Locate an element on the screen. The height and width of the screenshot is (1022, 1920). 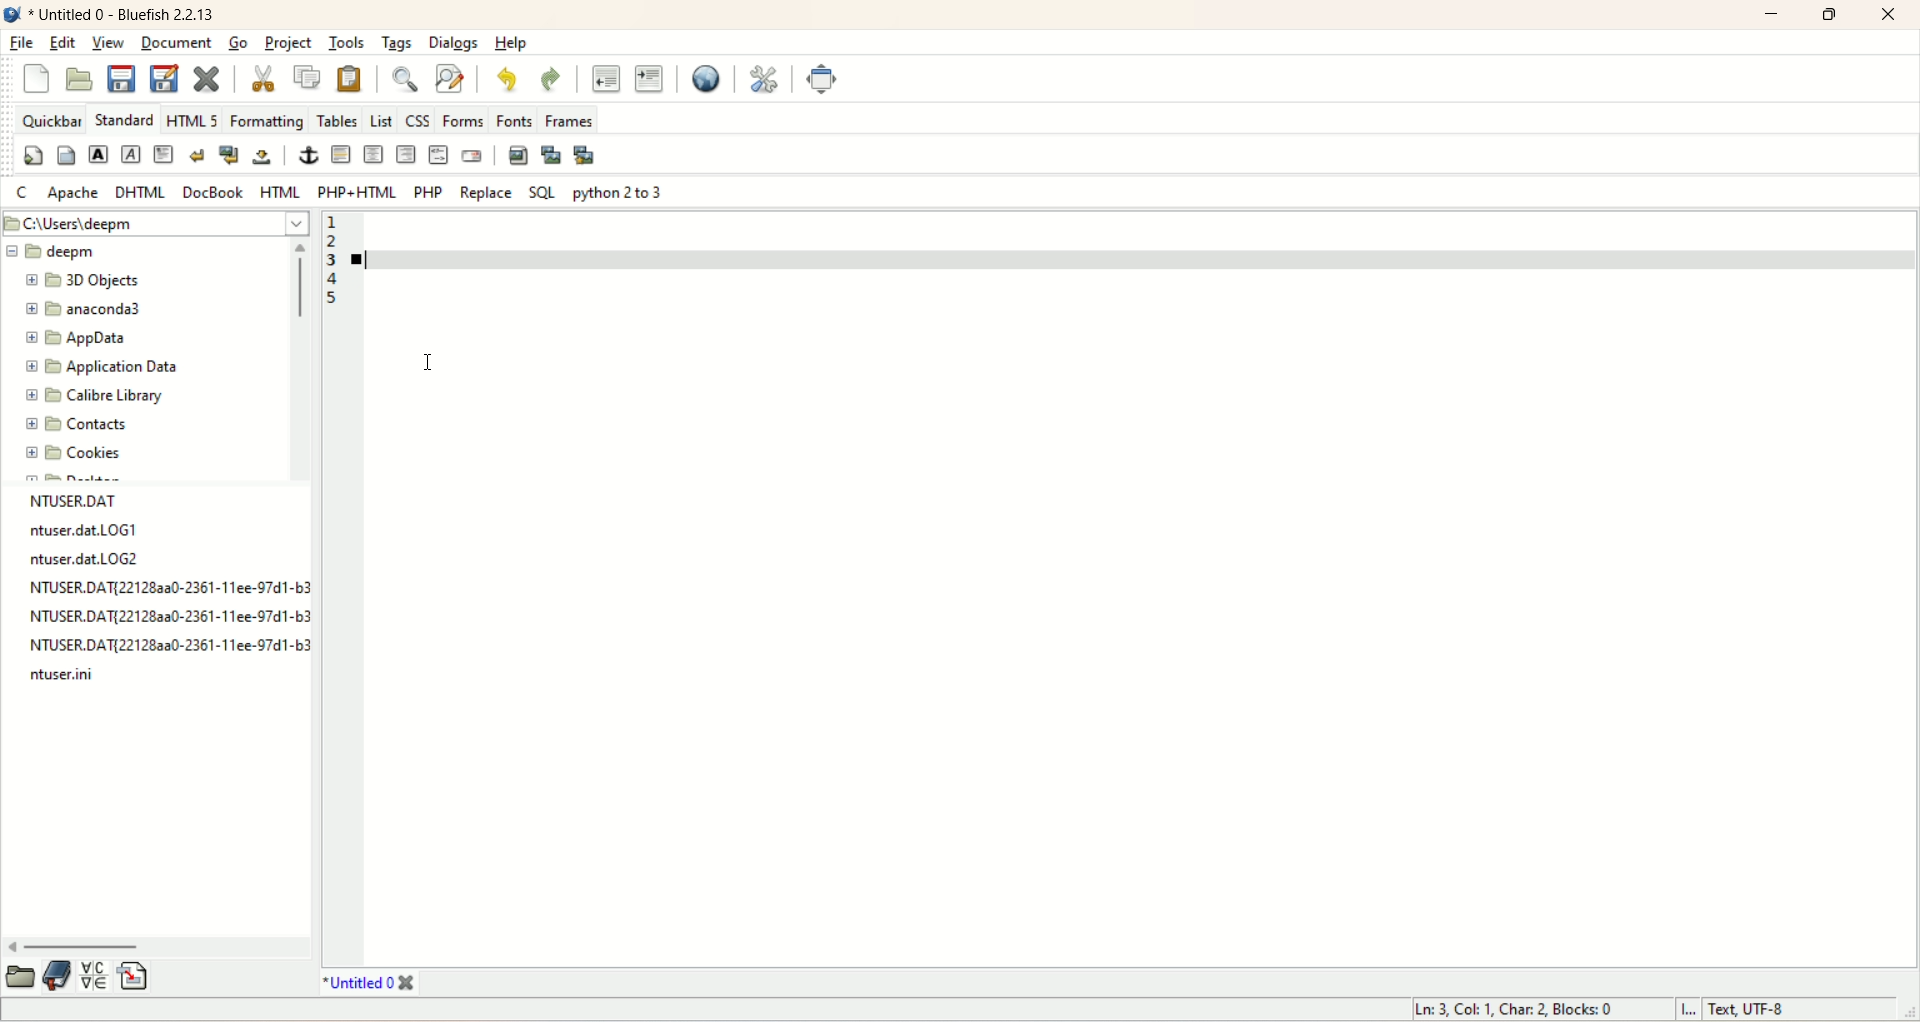
break is located at coordinates (198, 154).